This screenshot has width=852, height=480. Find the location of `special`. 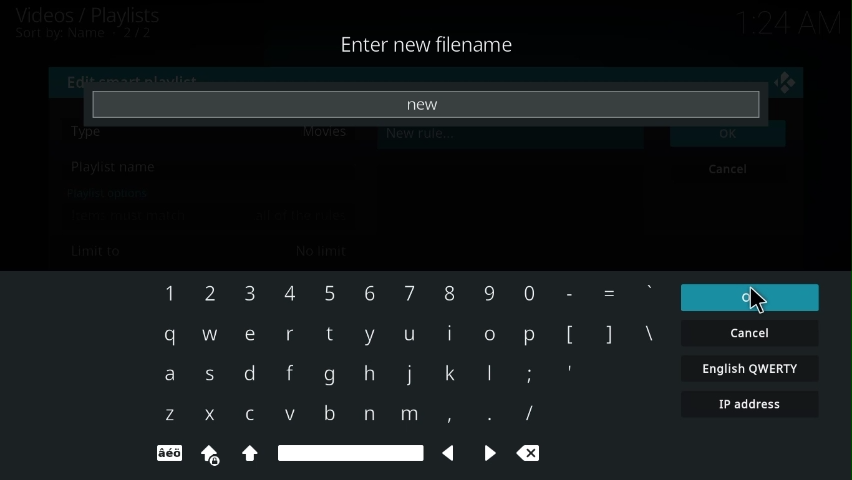

special is located at coordinates (168, 454).